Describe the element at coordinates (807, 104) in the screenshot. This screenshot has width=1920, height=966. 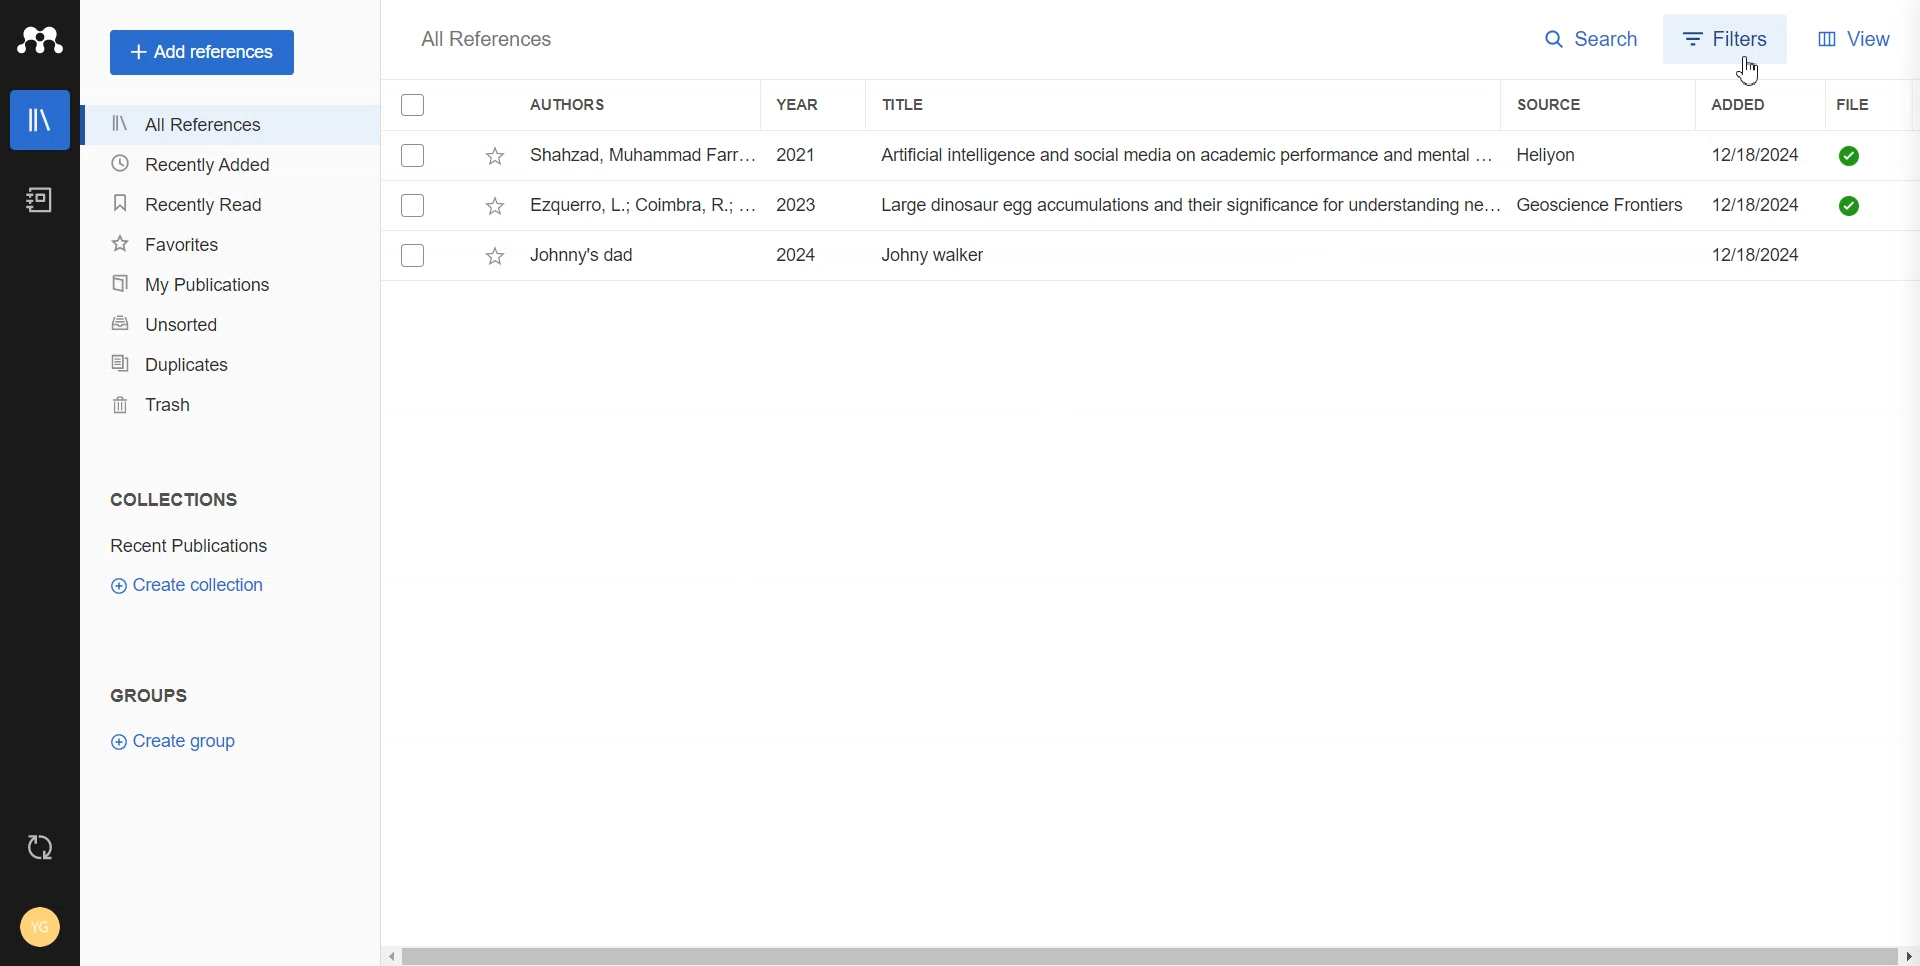
I see `Year` at that location.